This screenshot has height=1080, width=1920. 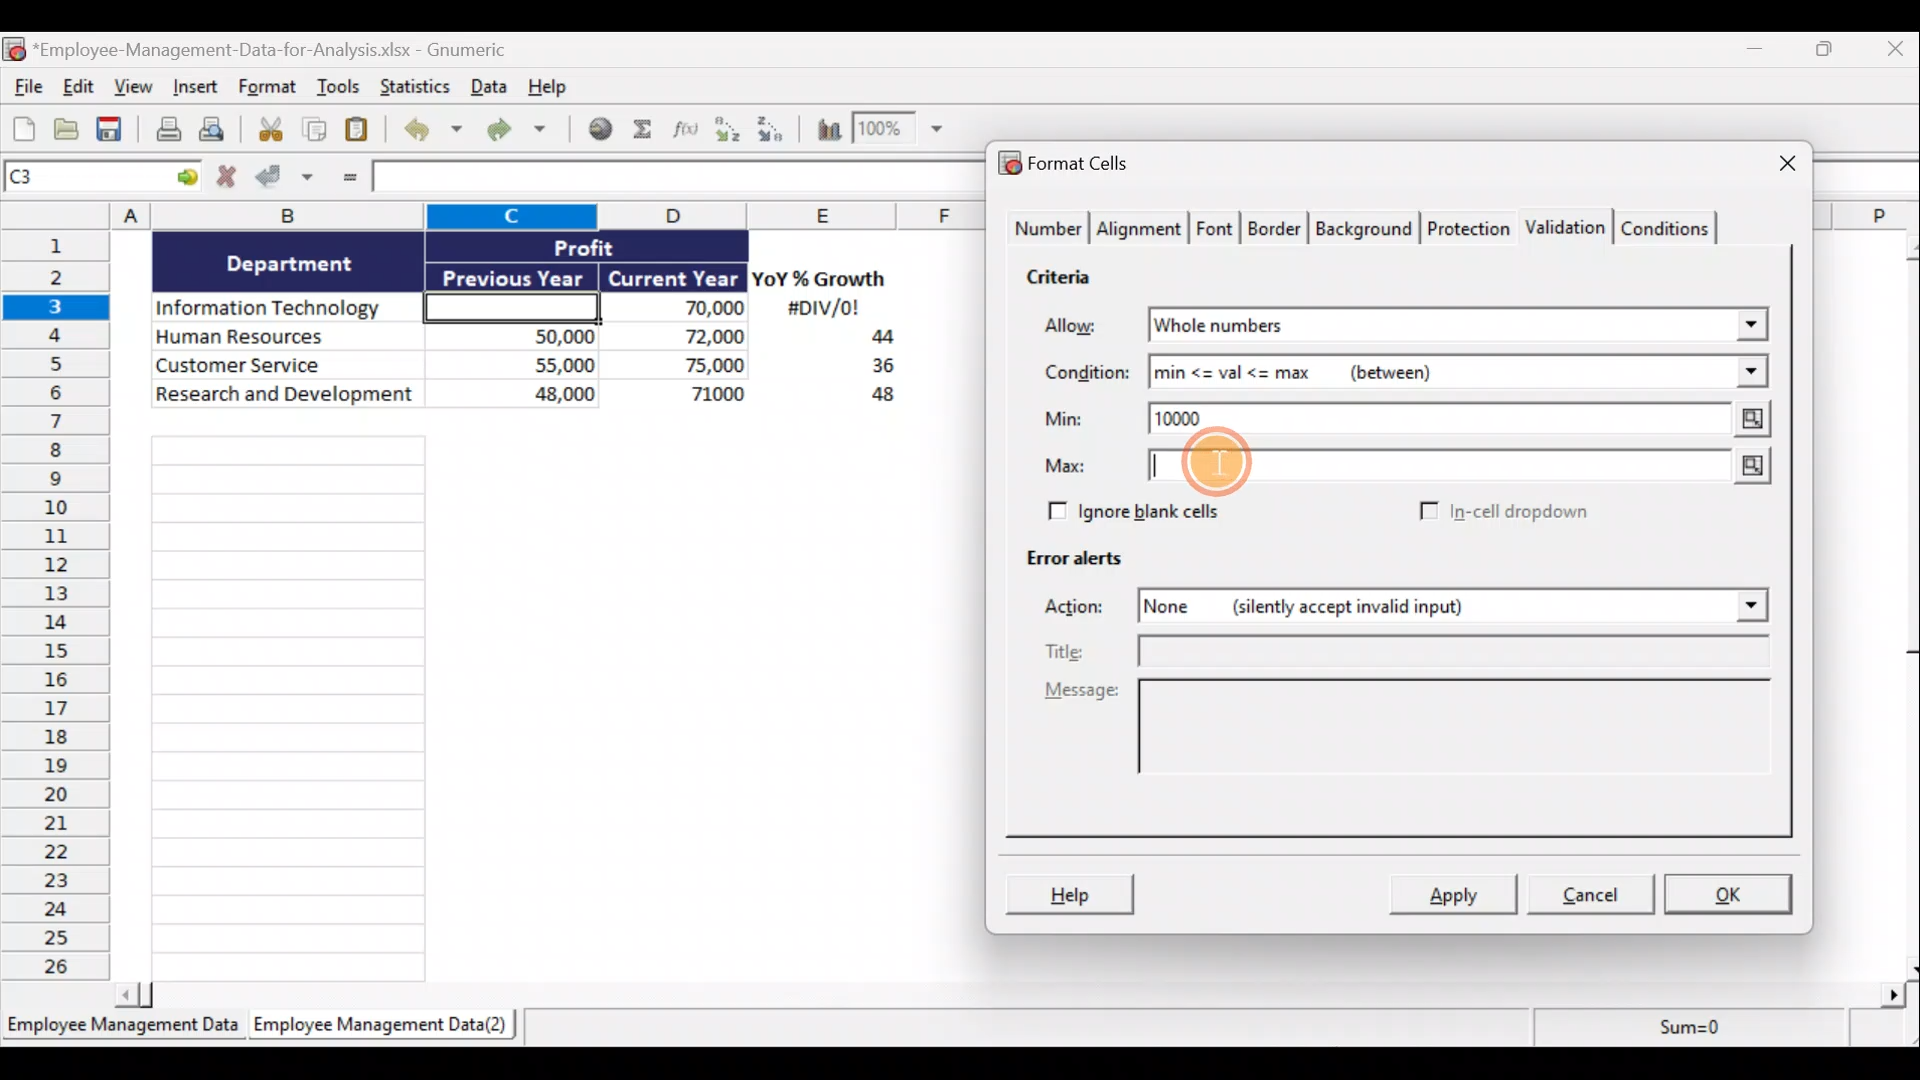 I want to click on Insert, so click(x=199, y=91).